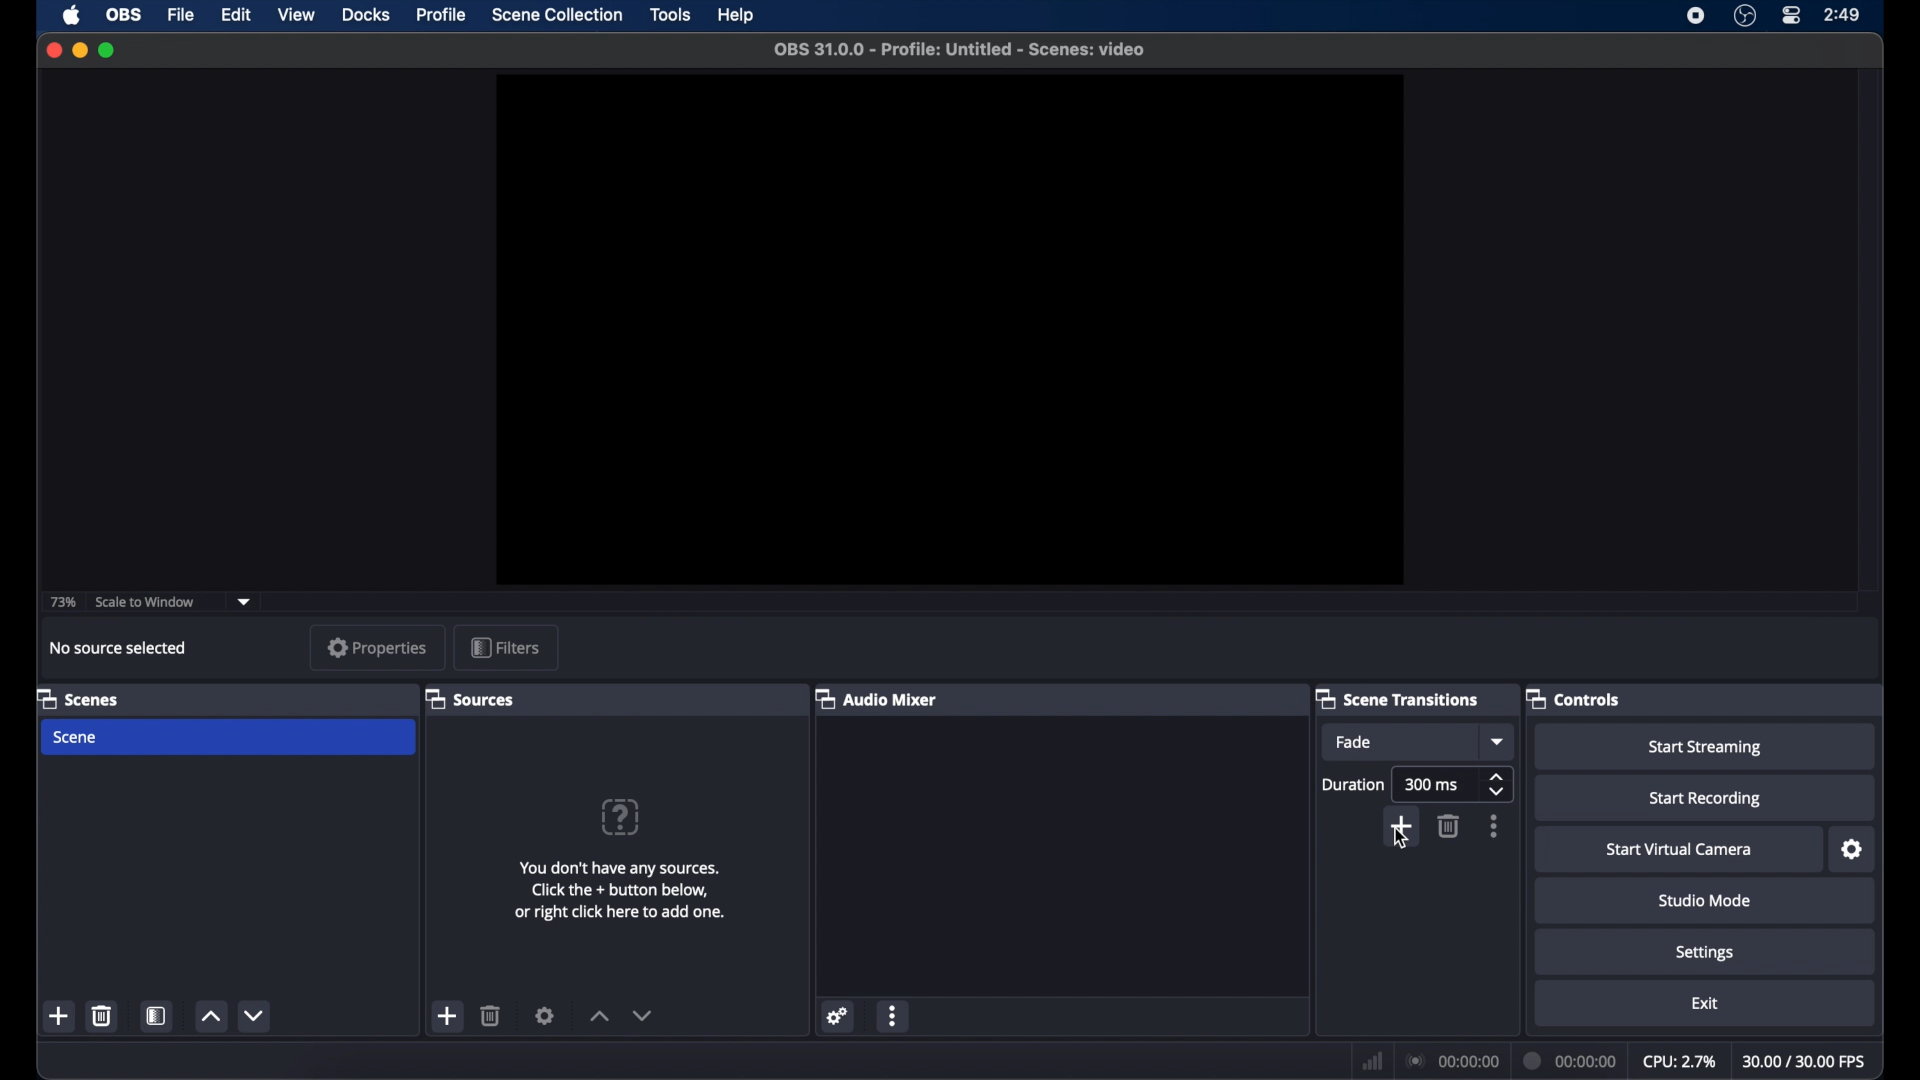 This screenshot has width=1920, height=1080. What do you see at coordinates (491, 1015) in the screenshot?
I see `delete` at bounding box center [491, 1015].